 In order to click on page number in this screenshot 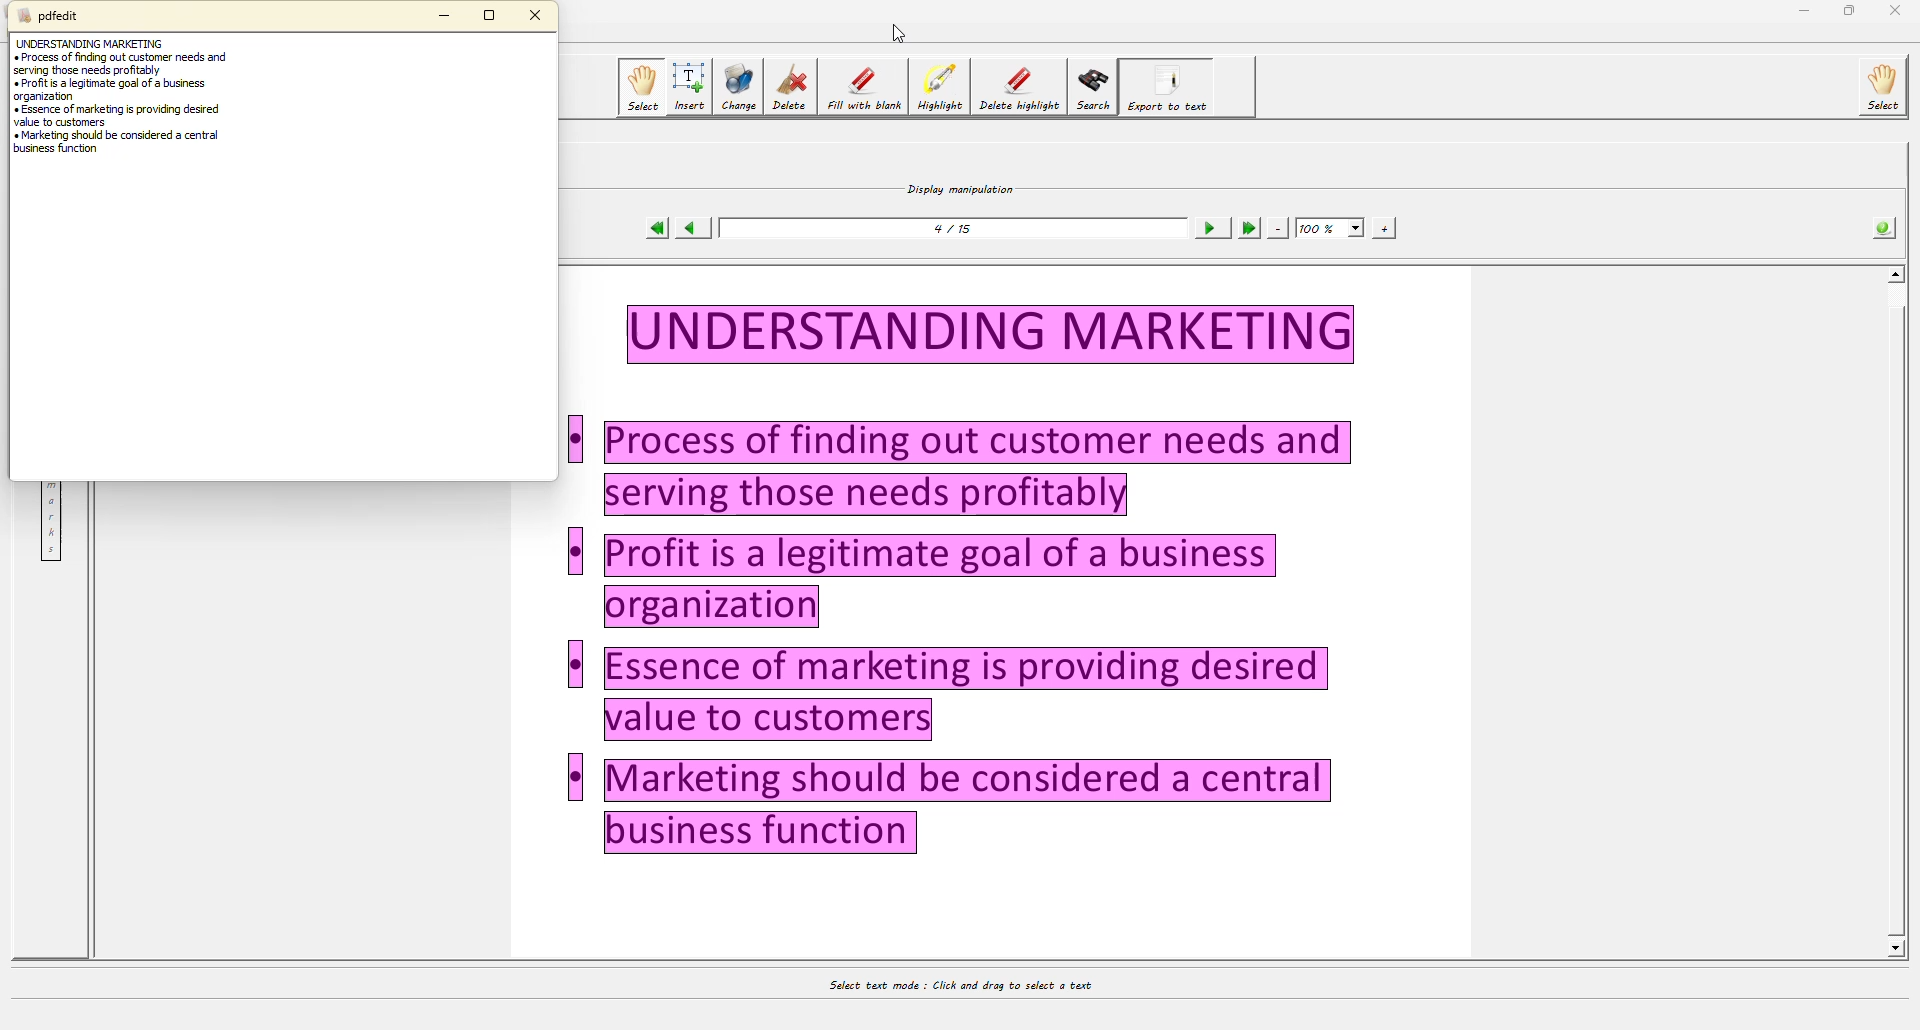, I will do `click(957, 228)`.